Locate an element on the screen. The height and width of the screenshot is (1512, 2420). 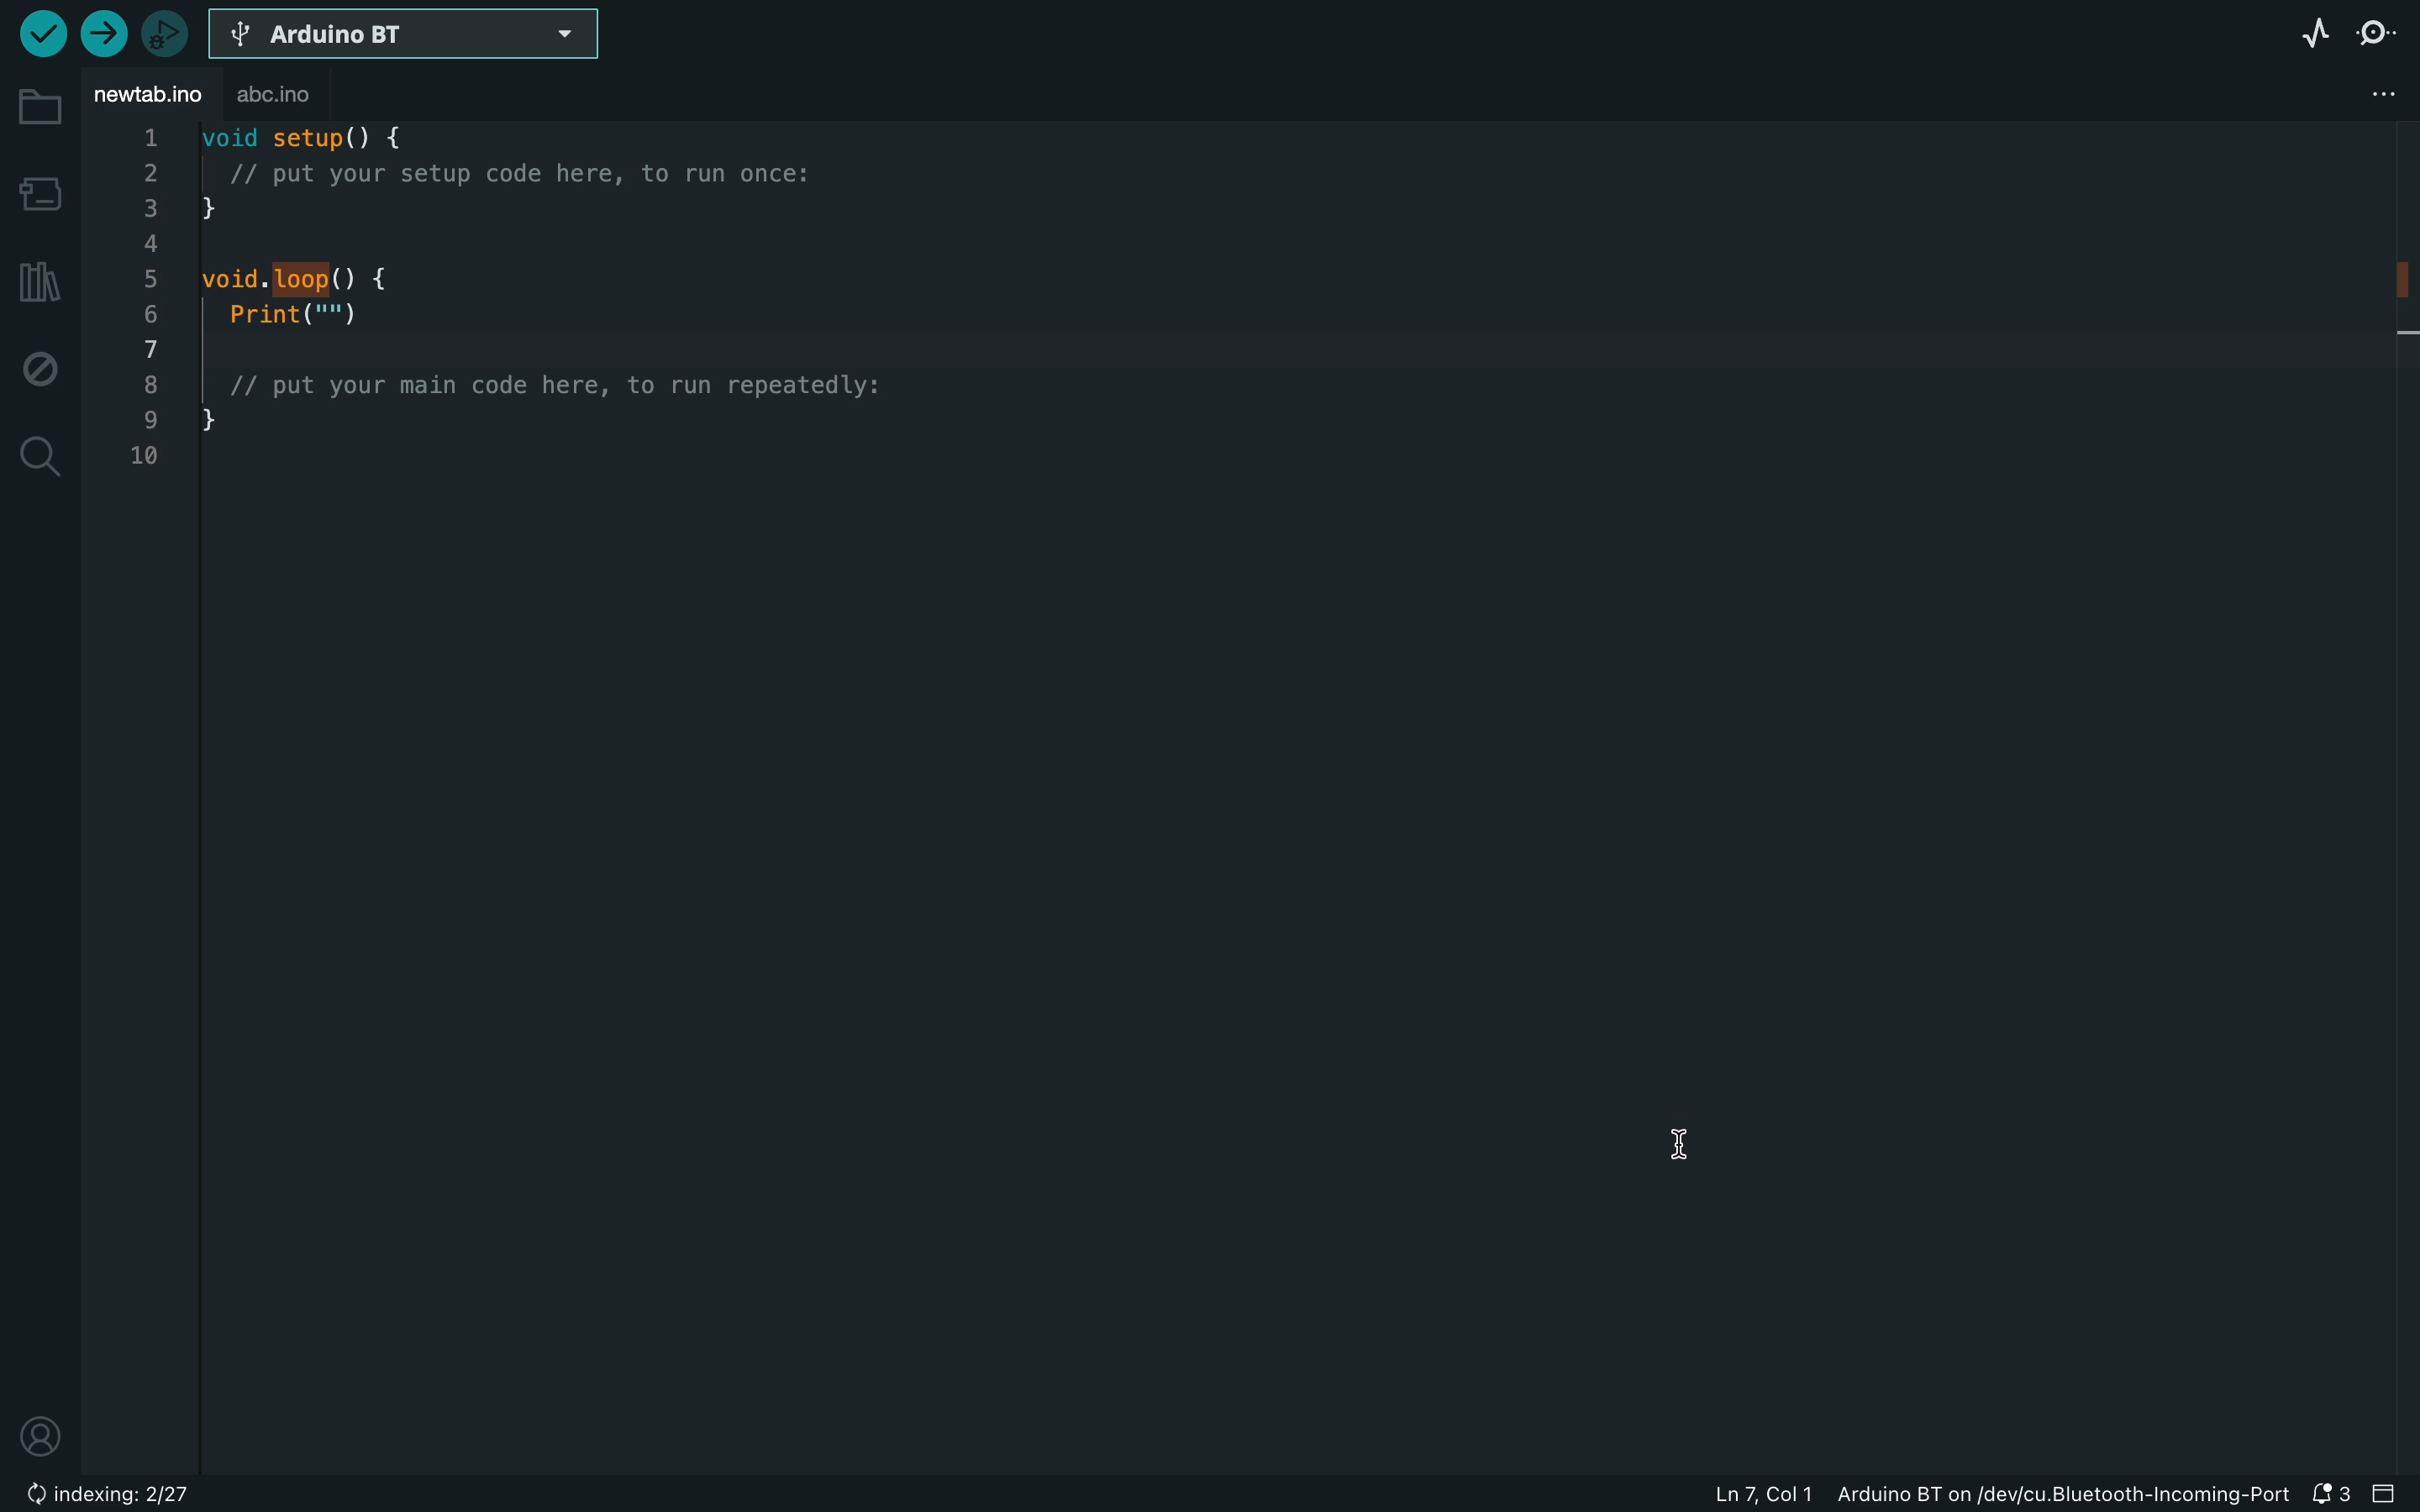
upload is located at coordinates (97, 37).